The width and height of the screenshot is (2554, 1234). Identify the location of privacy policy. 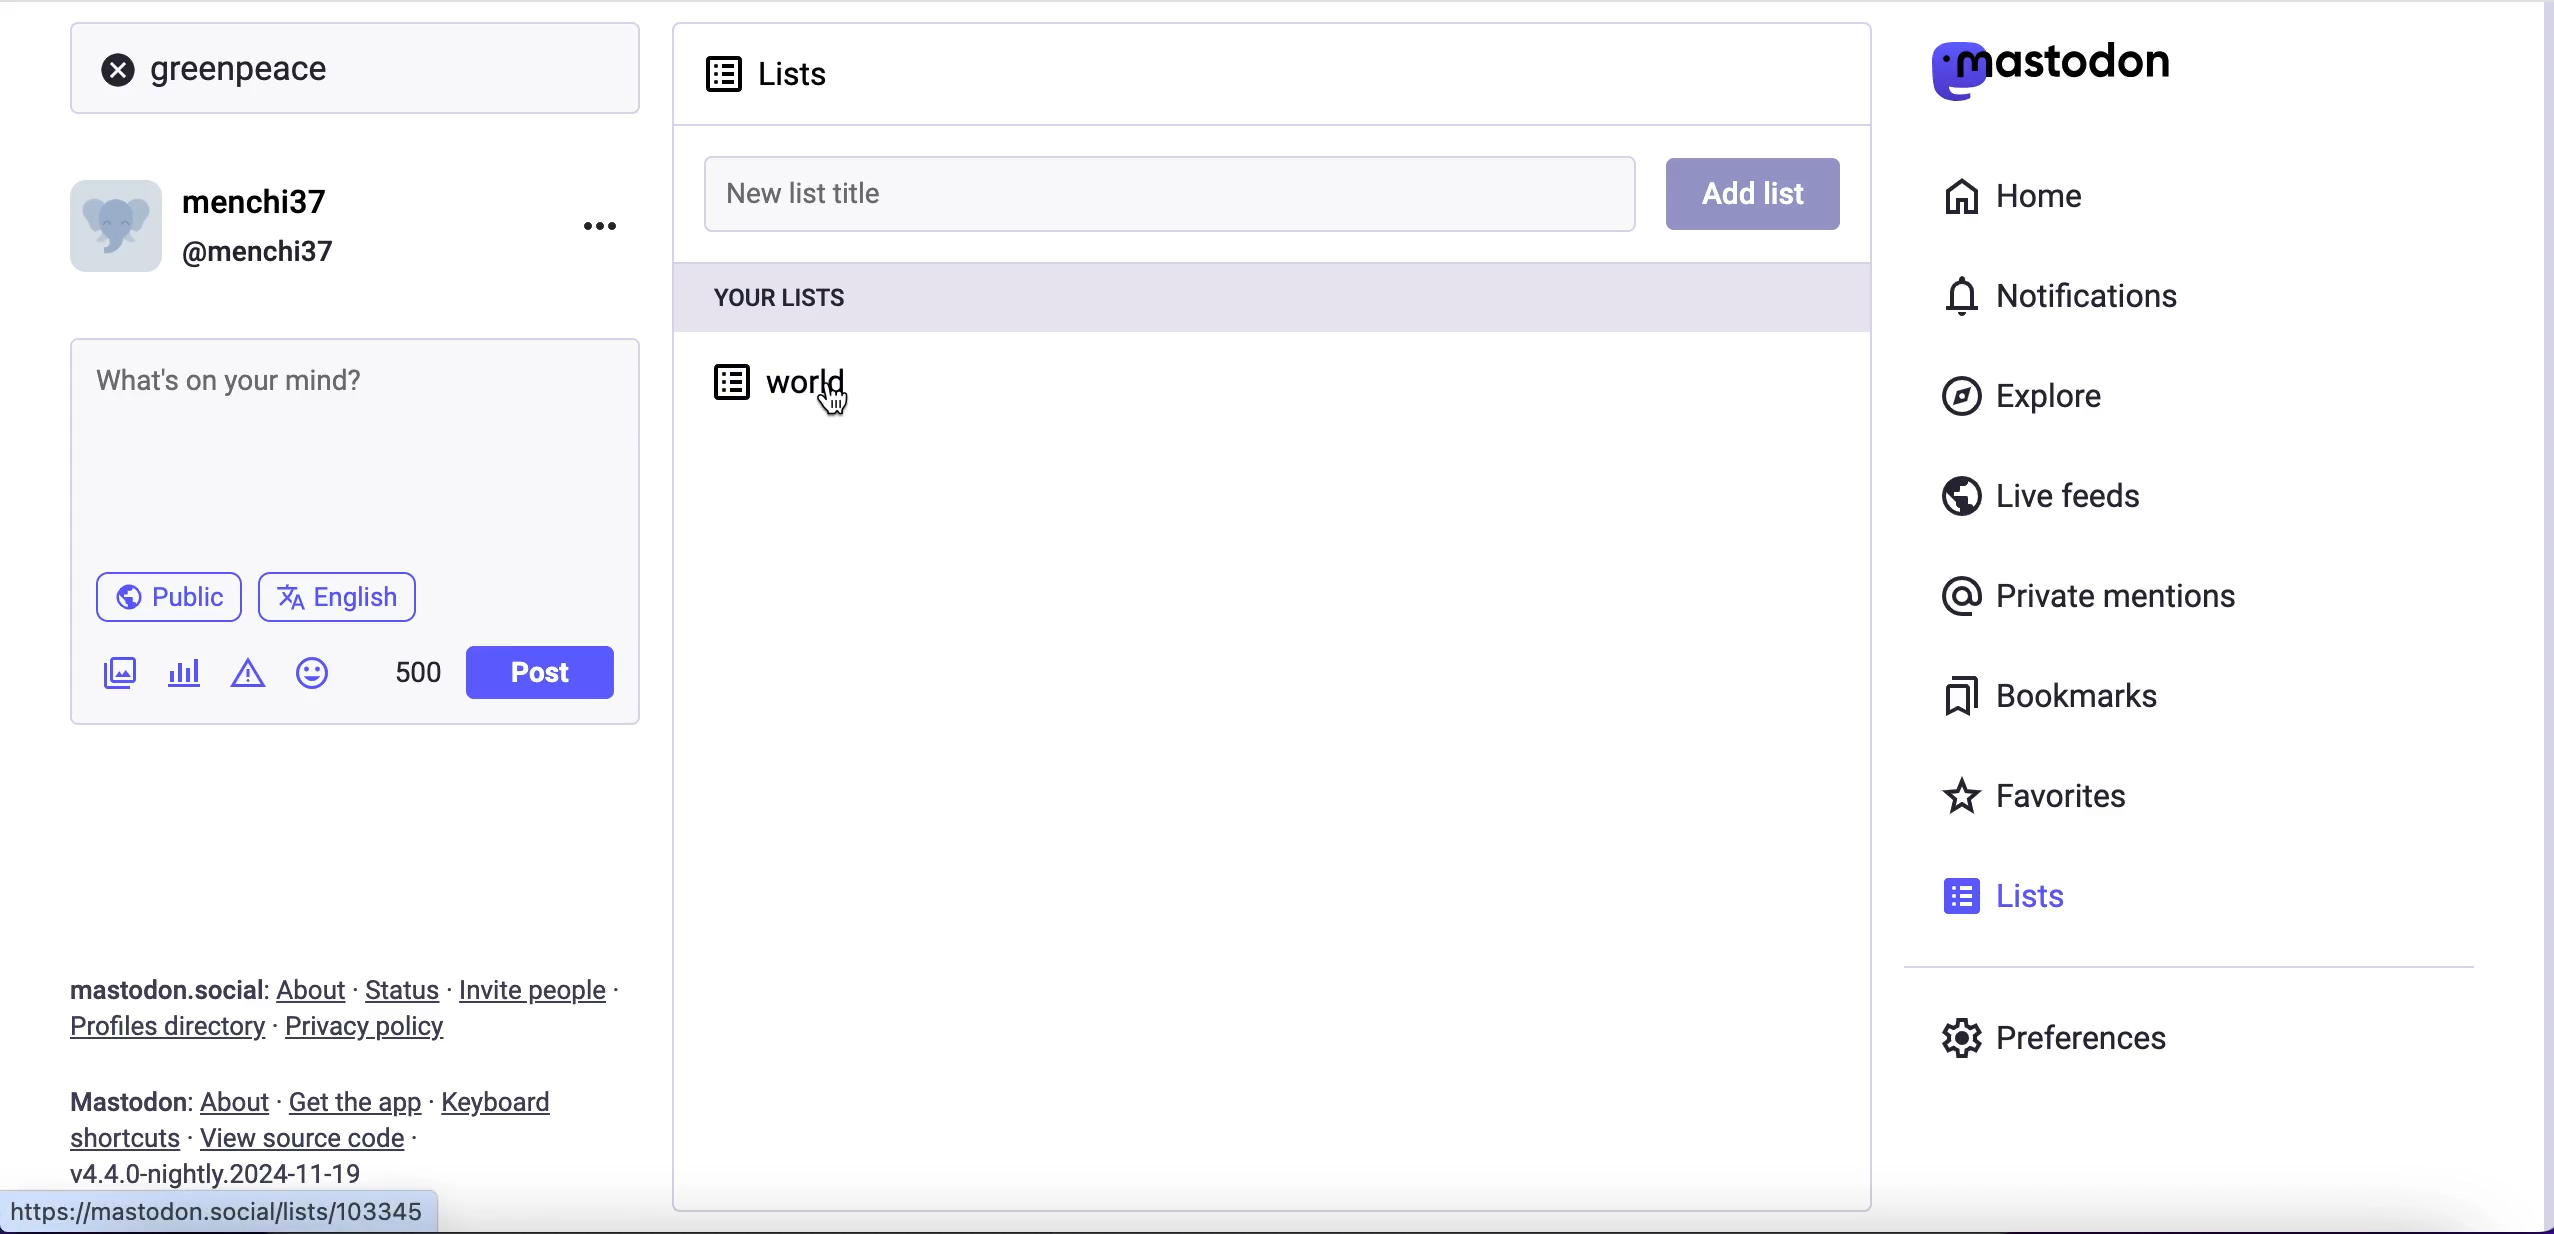
(383, 1030).